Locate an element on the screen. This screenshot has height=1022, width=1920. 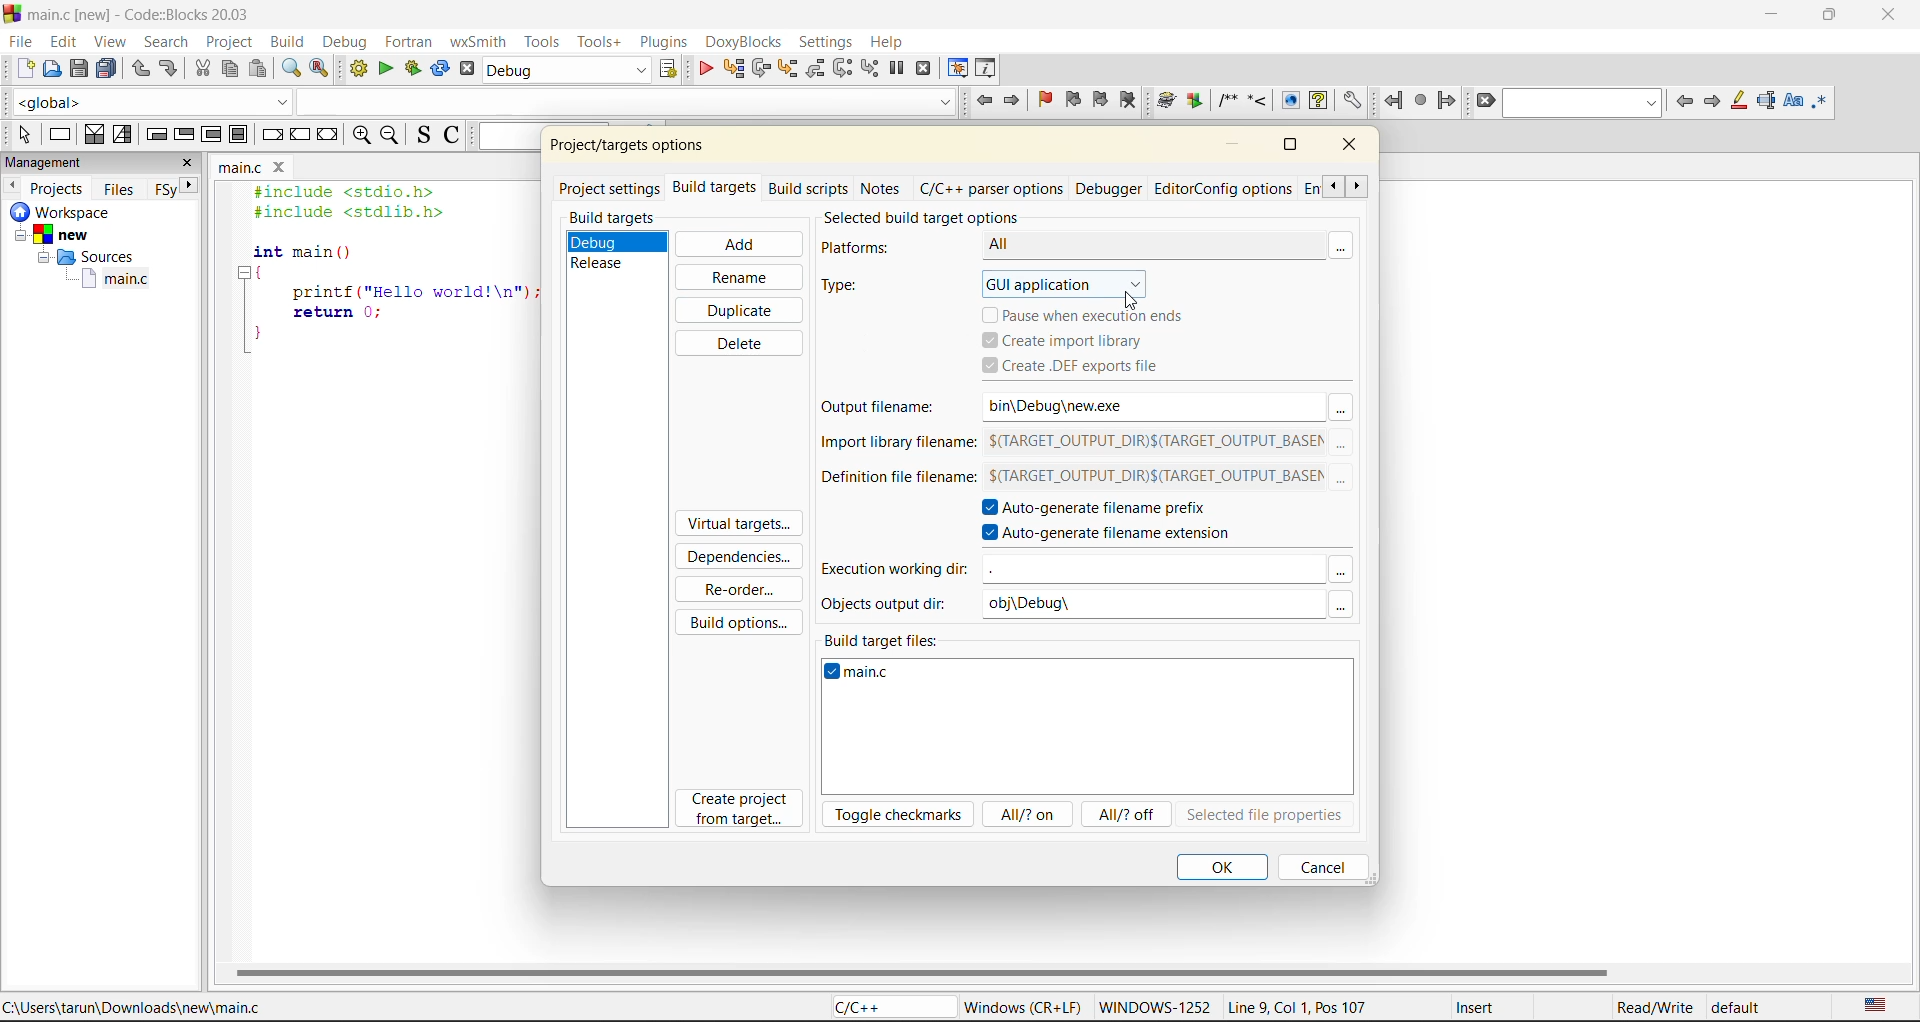
prev bookmark is located at coordinates (1073, 102).